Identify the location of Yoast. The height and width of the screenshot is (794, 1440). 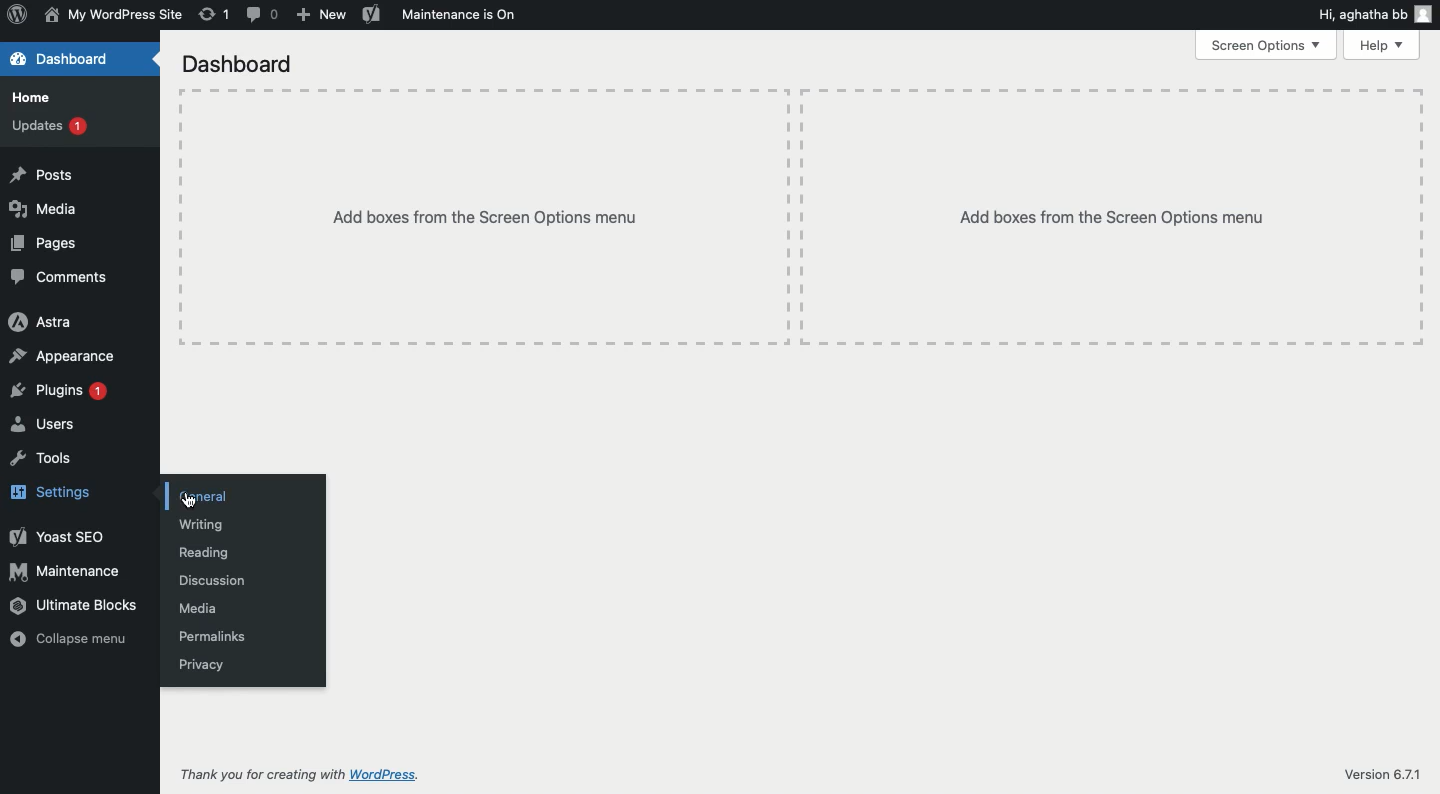
(372, 13).